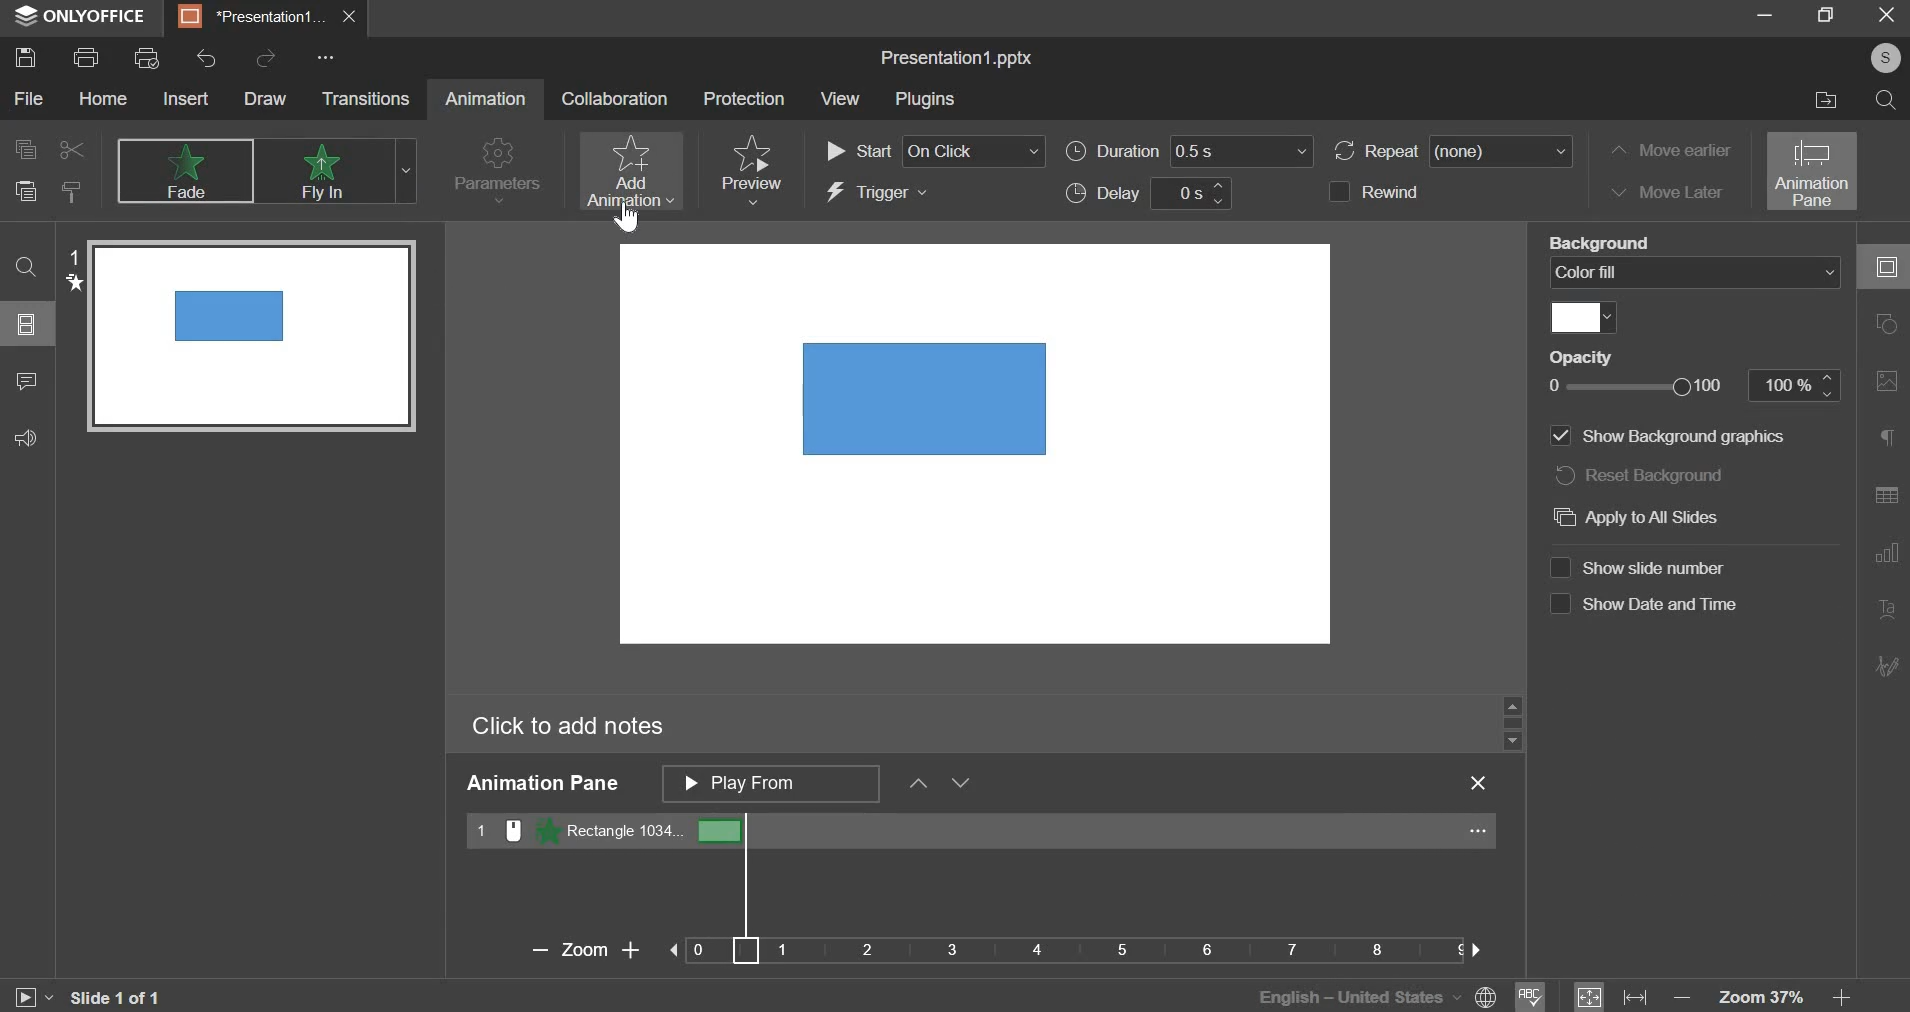 The width and height of the screenshot is (1910, 1012). Describe the element at coordinates (1646, 603) in the screenshot. I see `Show date and time` at that location.